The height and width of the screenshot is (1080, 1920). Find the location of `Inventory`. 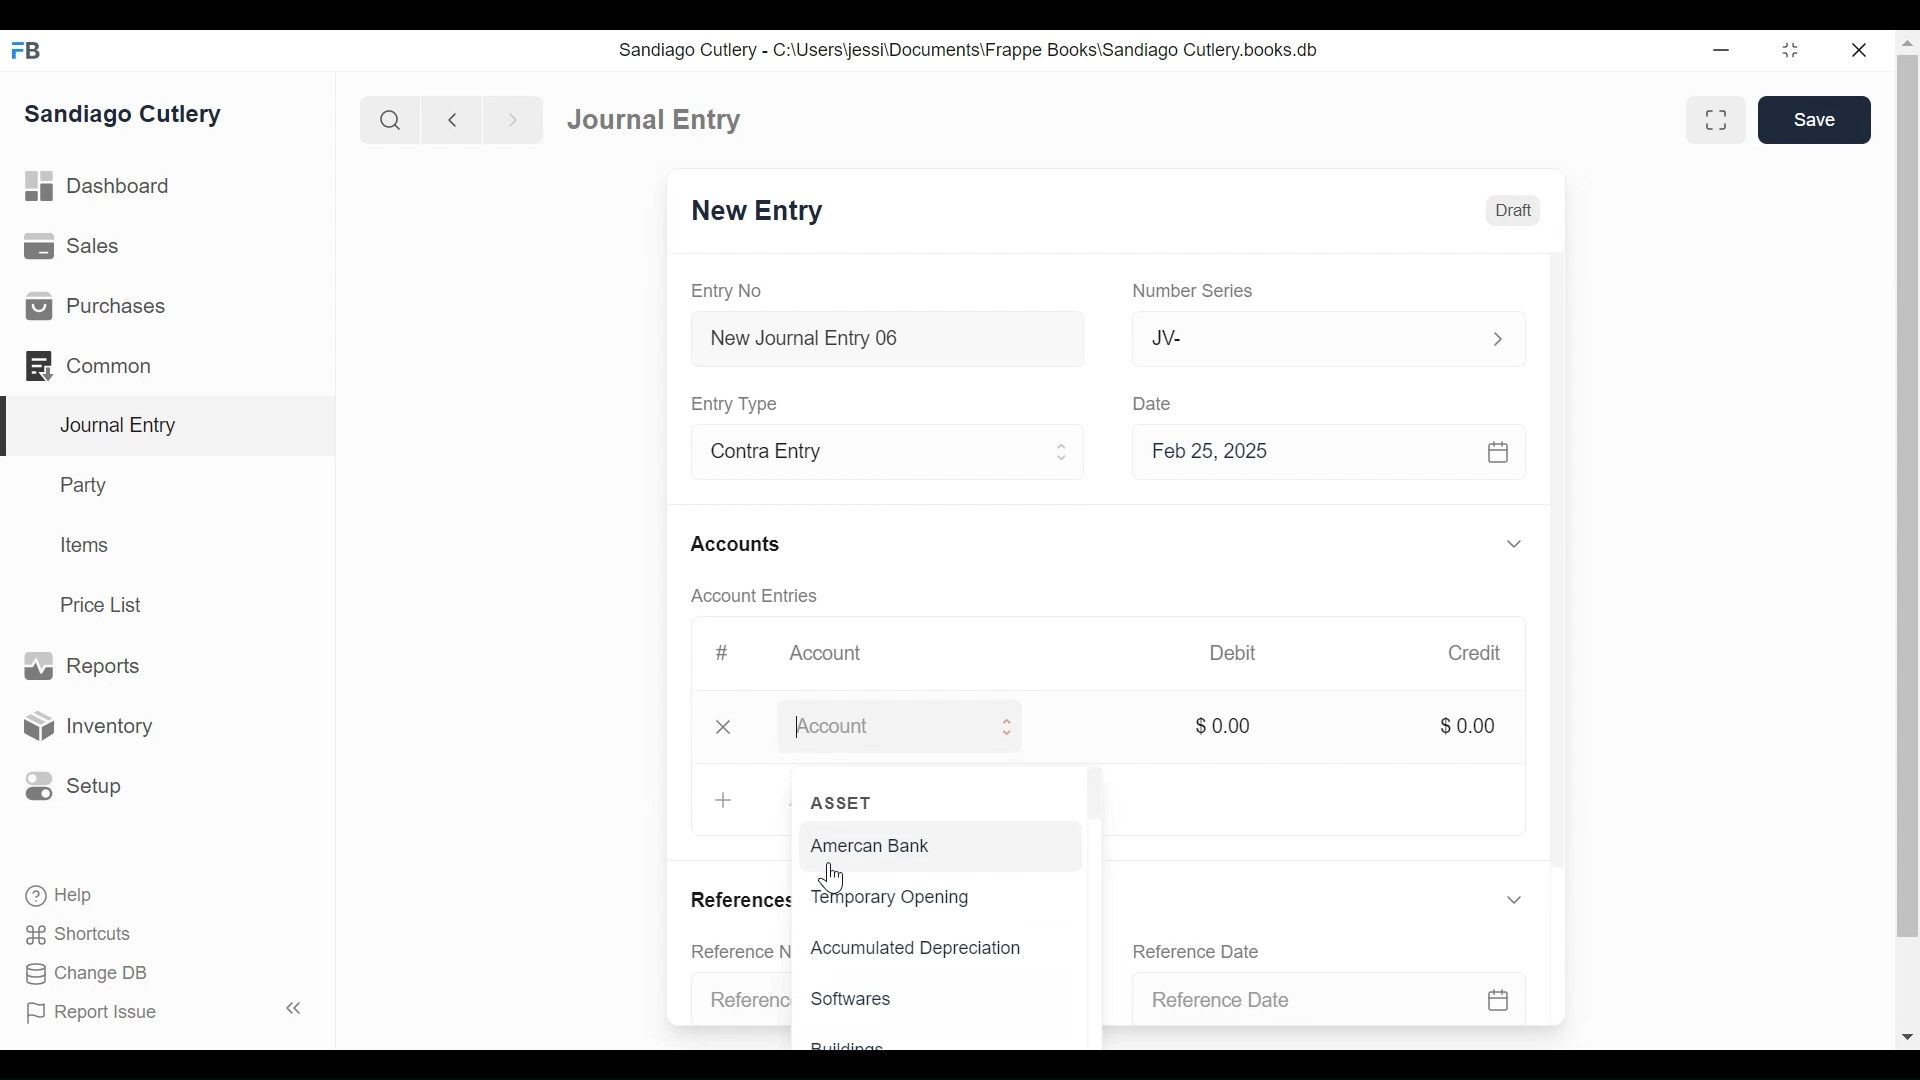

Inventory is located at coordinates (85, 727).